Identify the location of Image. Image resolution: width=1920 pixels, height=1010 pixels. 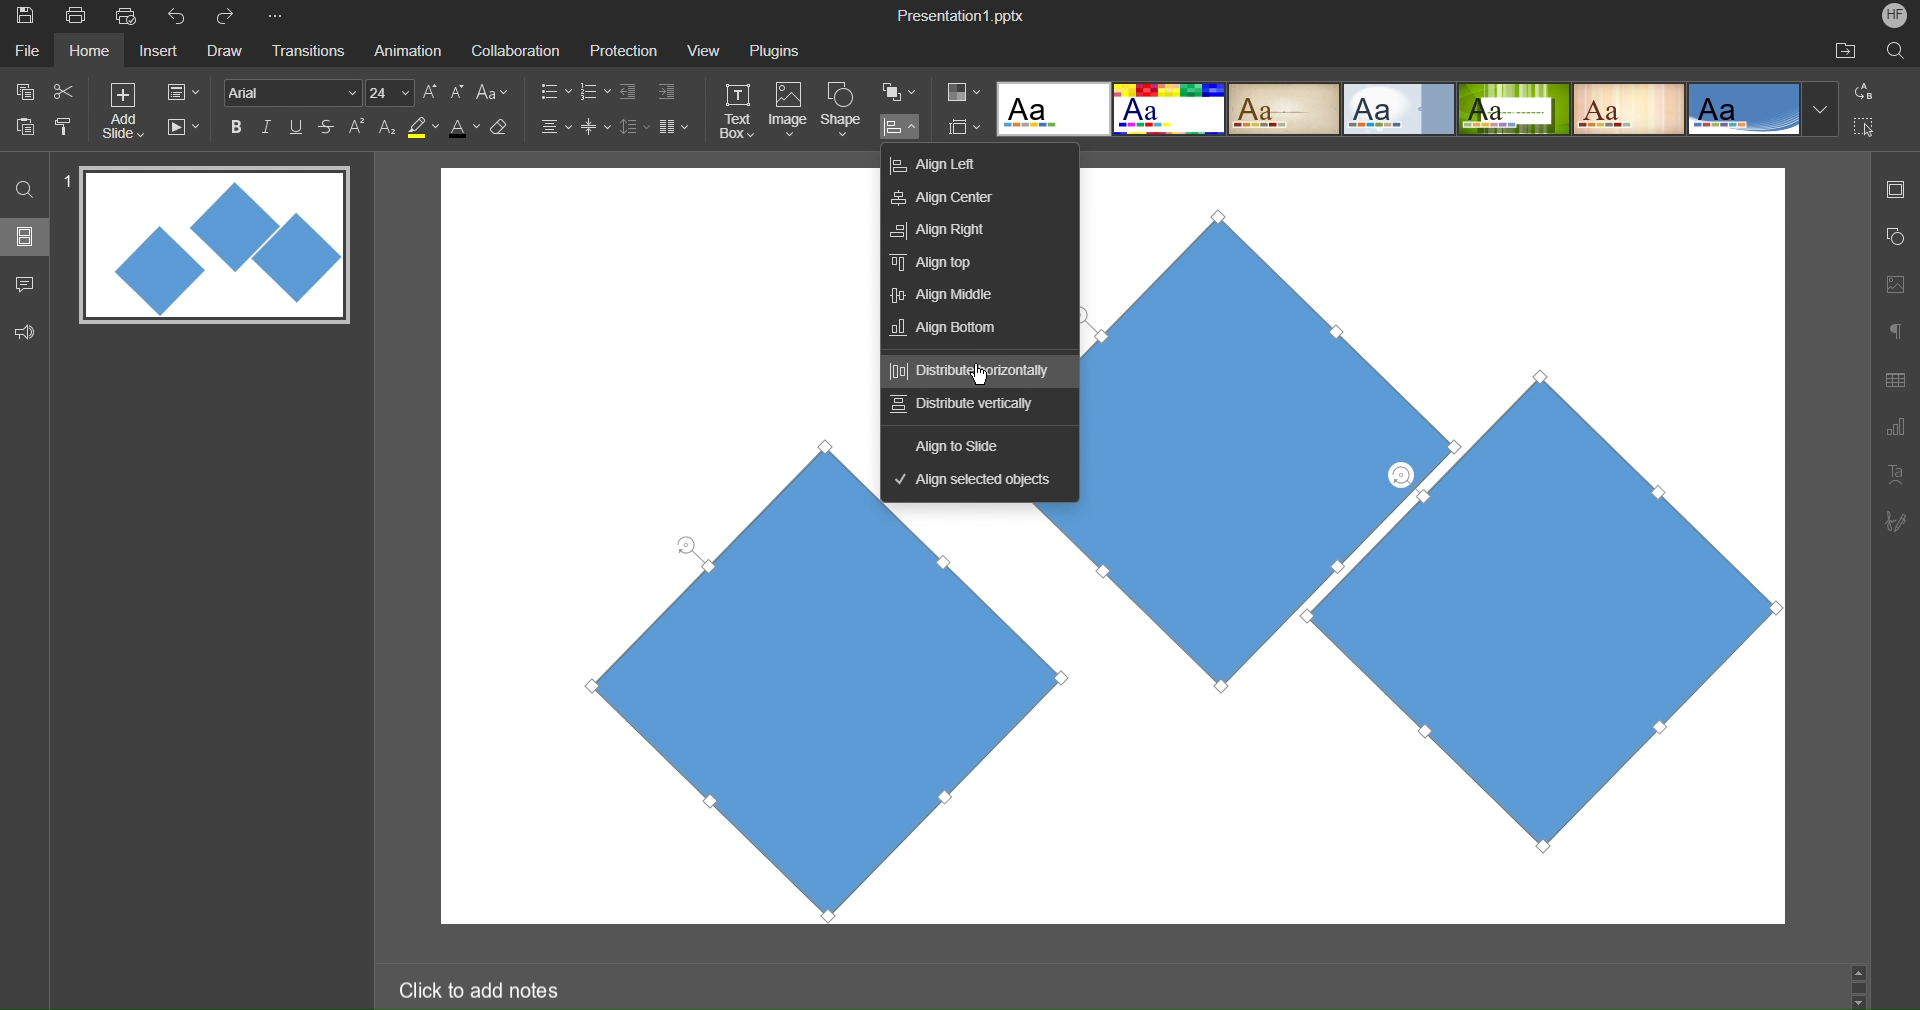
(788, 112).